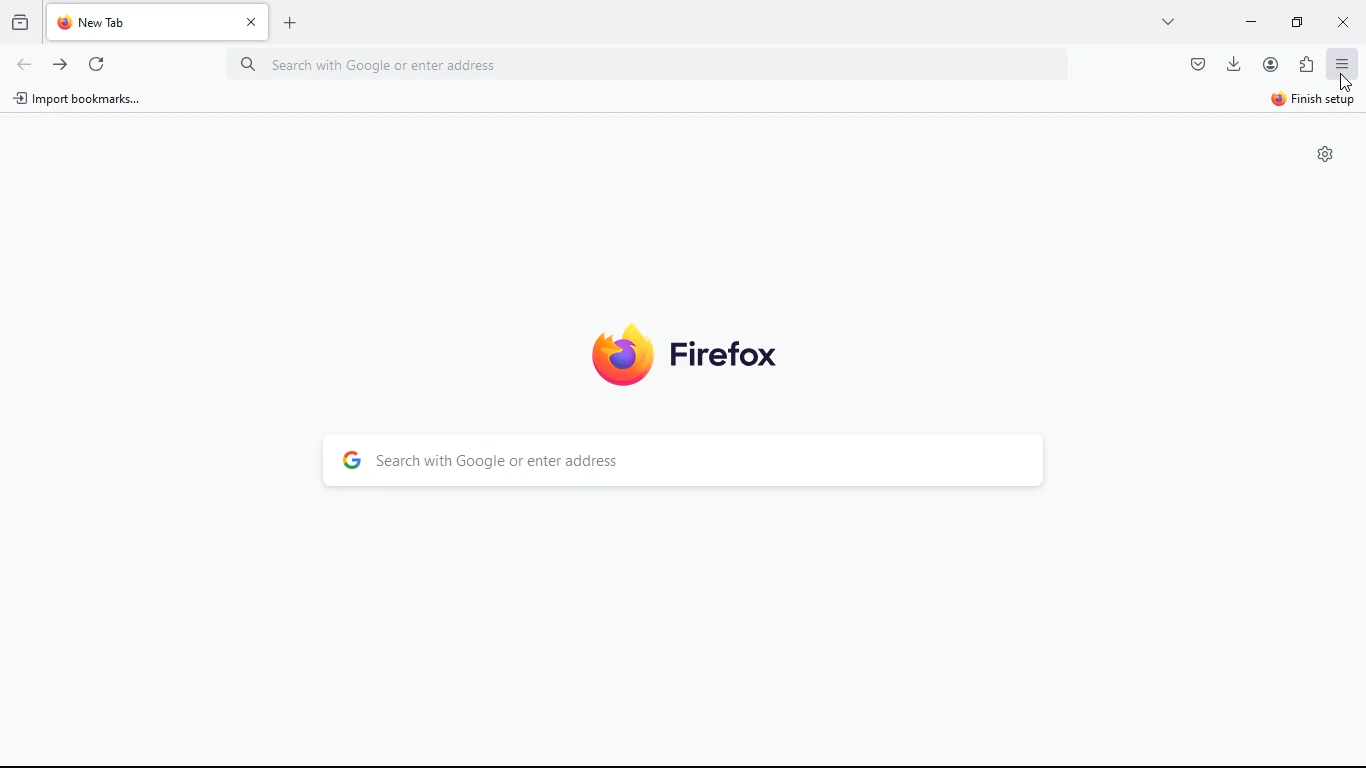  What do you see at coordinates (1270, 64) in the screenshot?
I see `profile` at bounding box center [1270, 64].